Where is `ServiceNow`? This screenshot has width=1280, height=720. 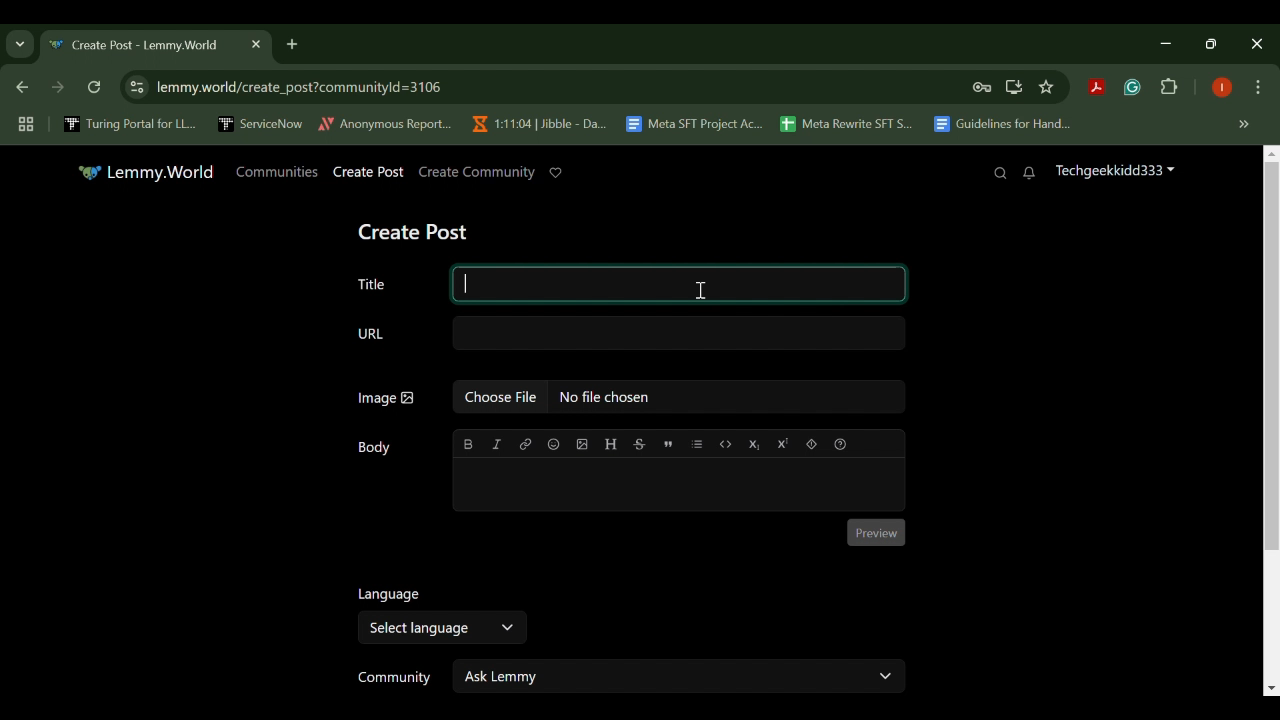
ServiceNow is located at coordinates (261, 123).